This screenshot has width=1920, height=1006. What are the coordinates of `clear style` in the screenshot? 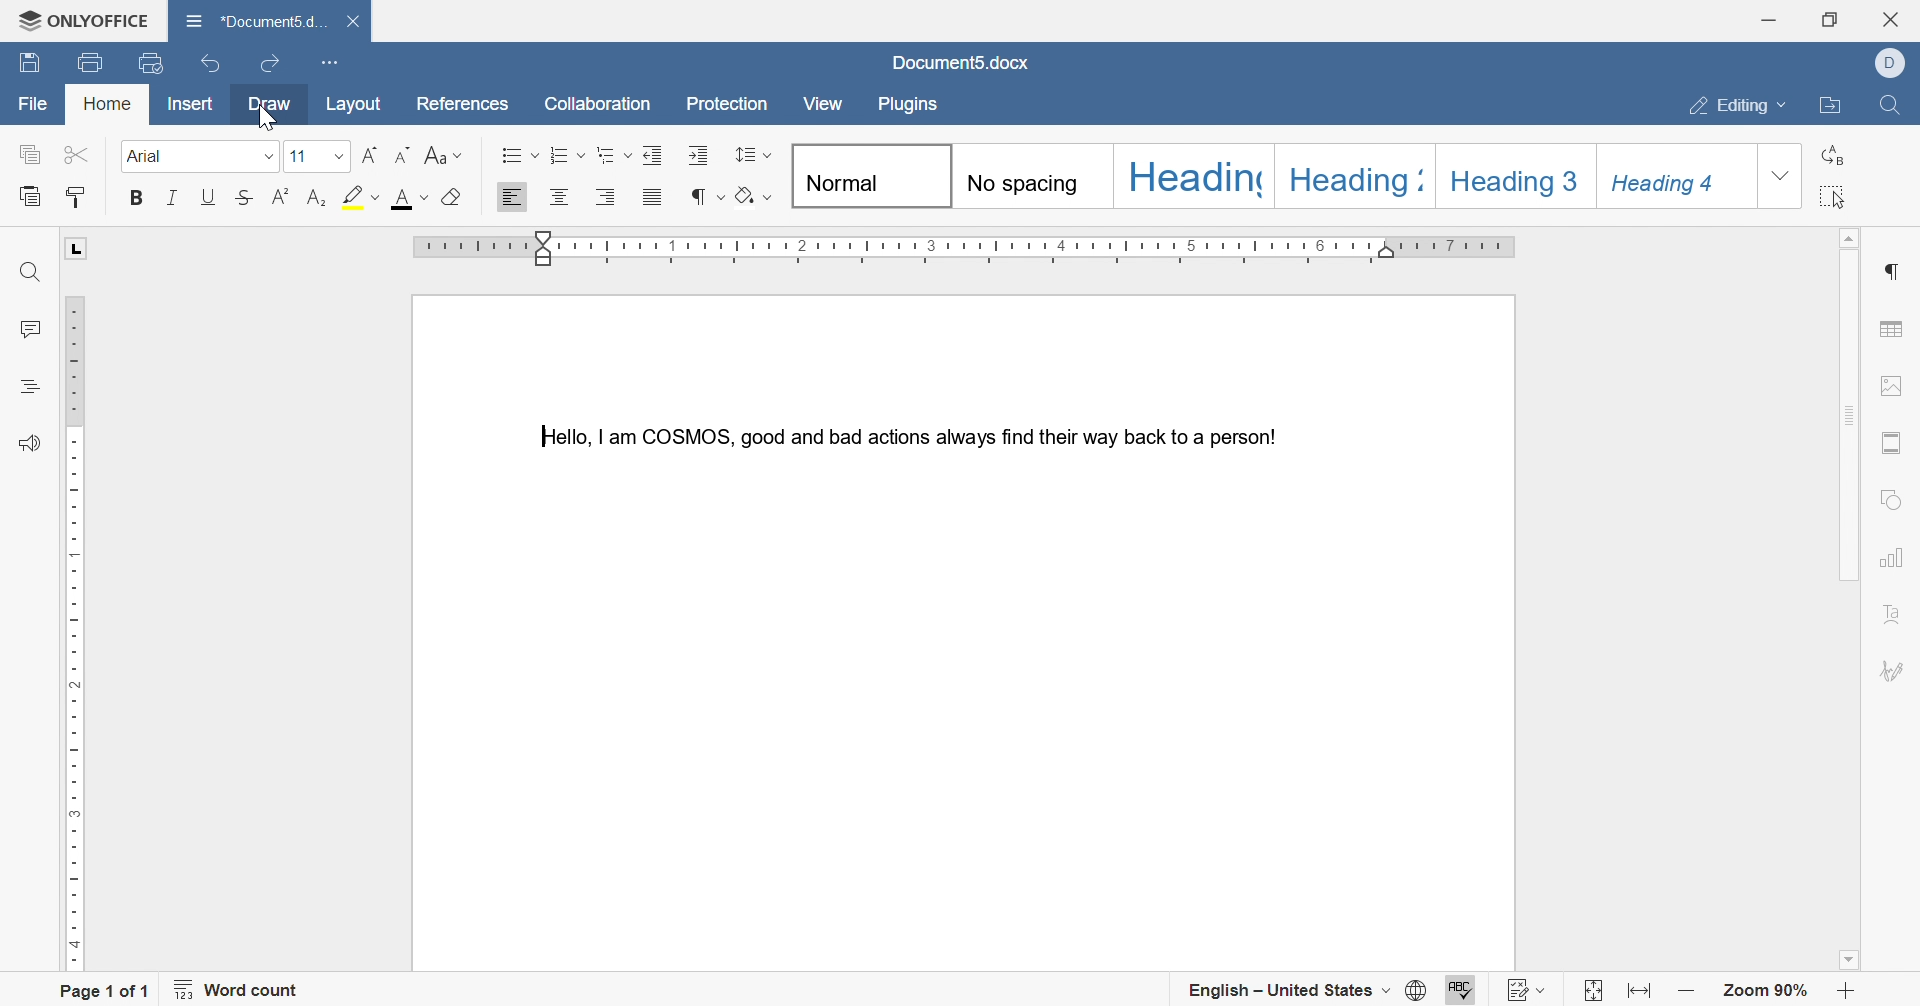 It's located at (450, 198).